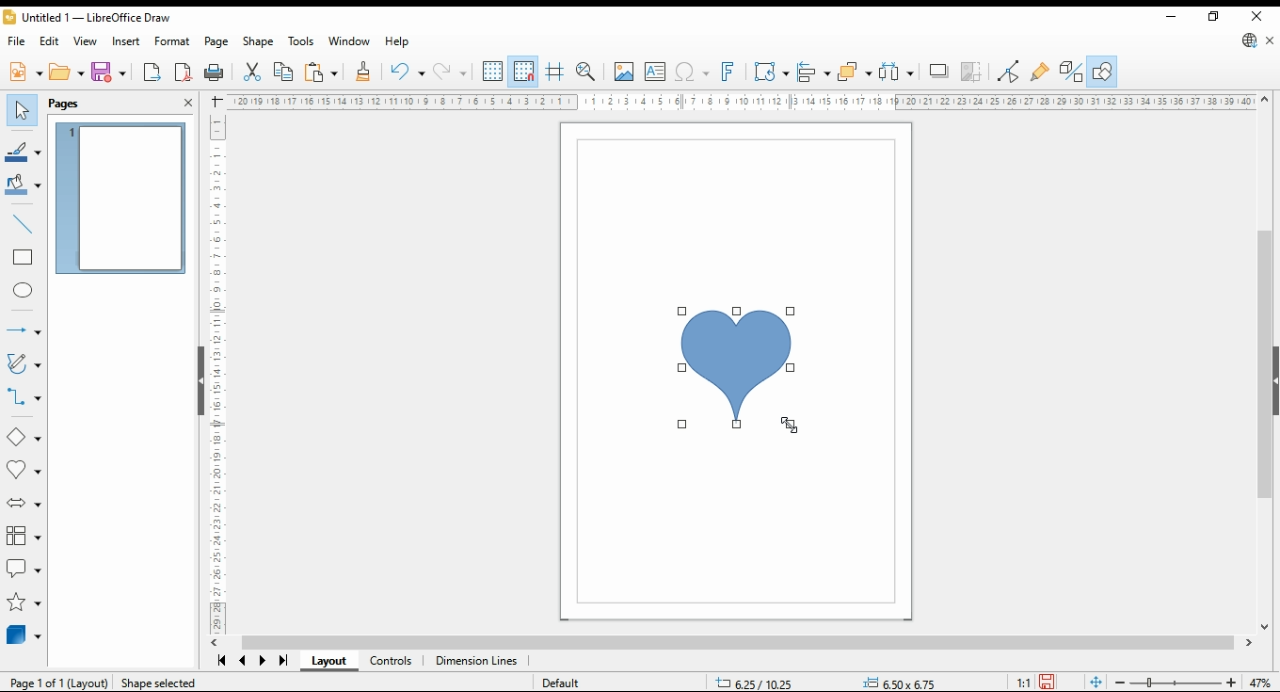 The image size is (1280, 692). What do you see at coordinates (22, 109) in the screenshot?
I see `select` at bounding box center [22, 109].